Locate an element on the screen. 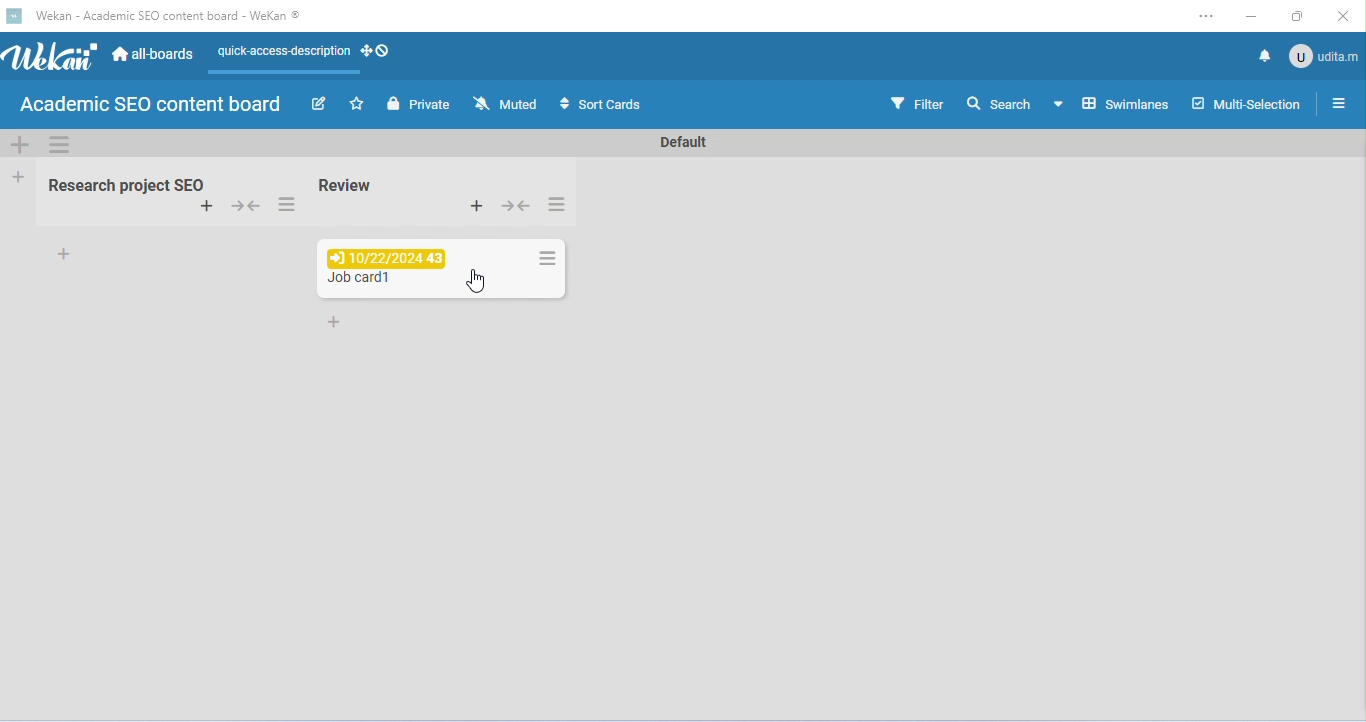  close is located at coordinates (1340, 17).